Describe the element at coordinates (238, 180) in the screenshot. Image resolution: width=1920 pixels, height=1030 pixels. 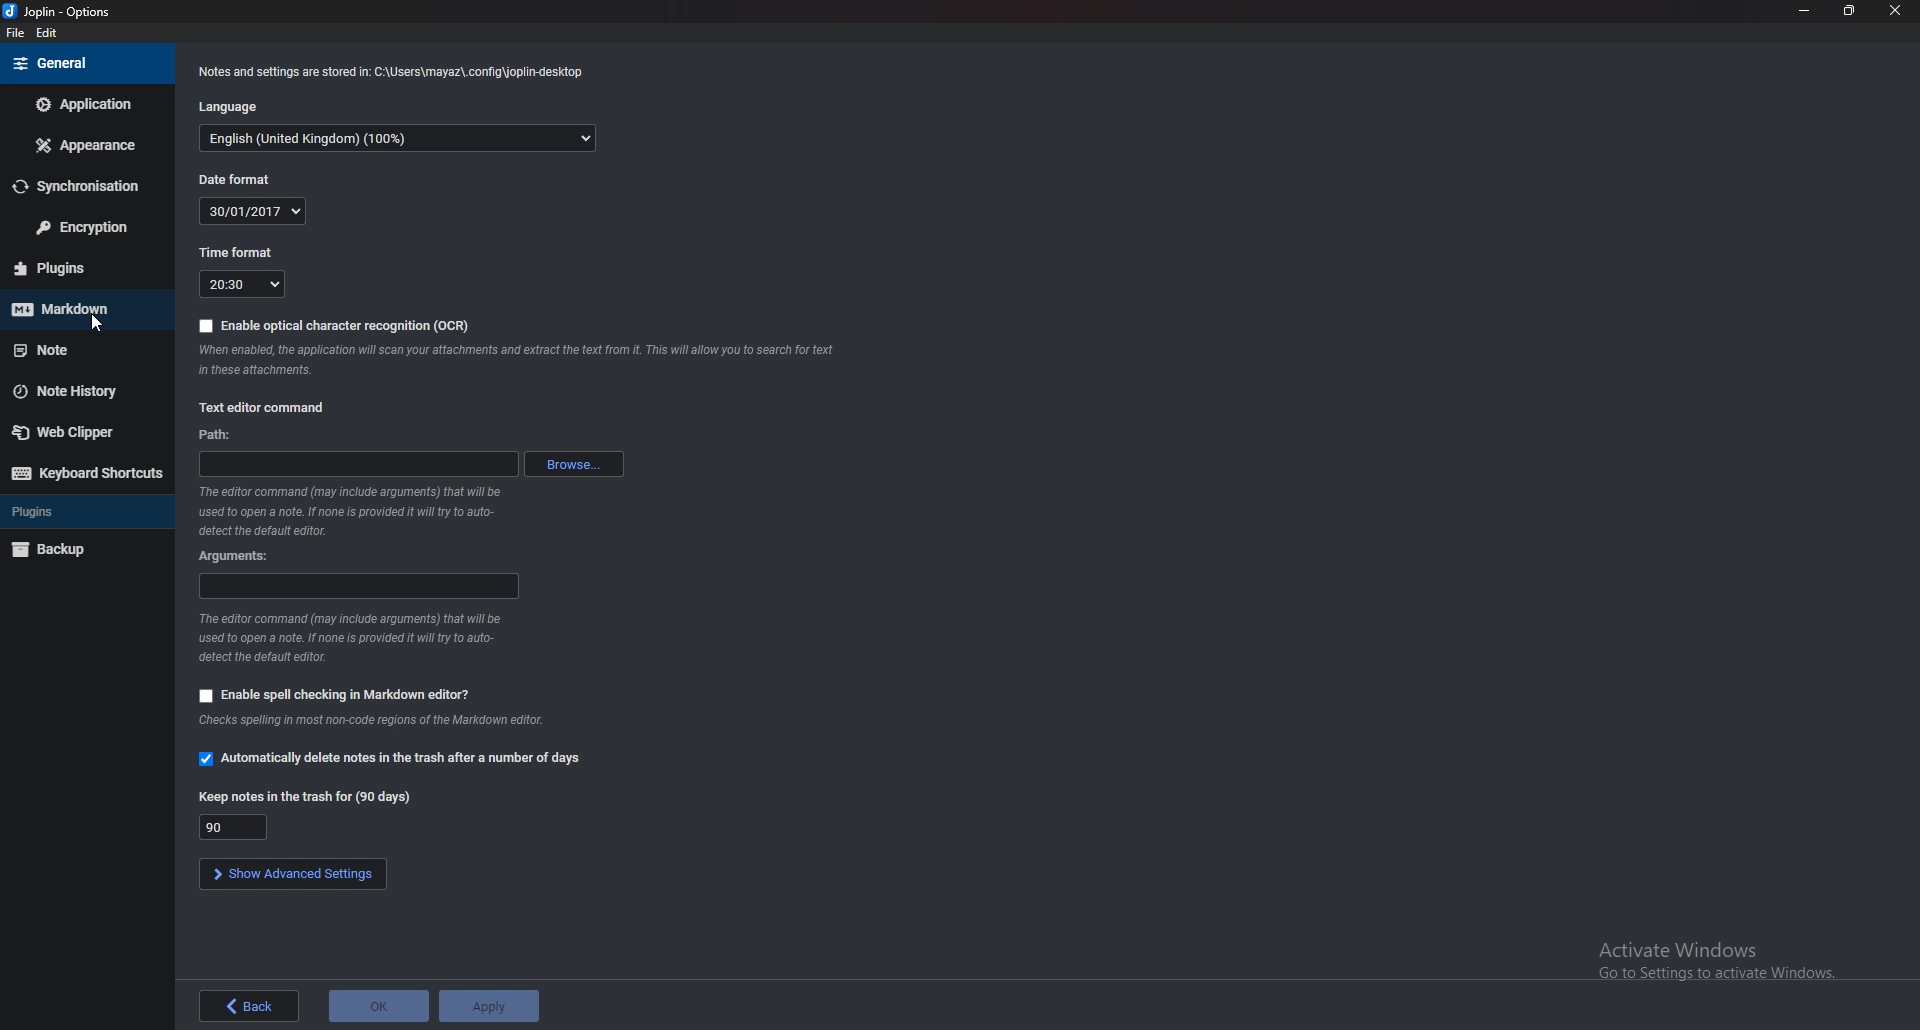
I see `Date format` at that location.